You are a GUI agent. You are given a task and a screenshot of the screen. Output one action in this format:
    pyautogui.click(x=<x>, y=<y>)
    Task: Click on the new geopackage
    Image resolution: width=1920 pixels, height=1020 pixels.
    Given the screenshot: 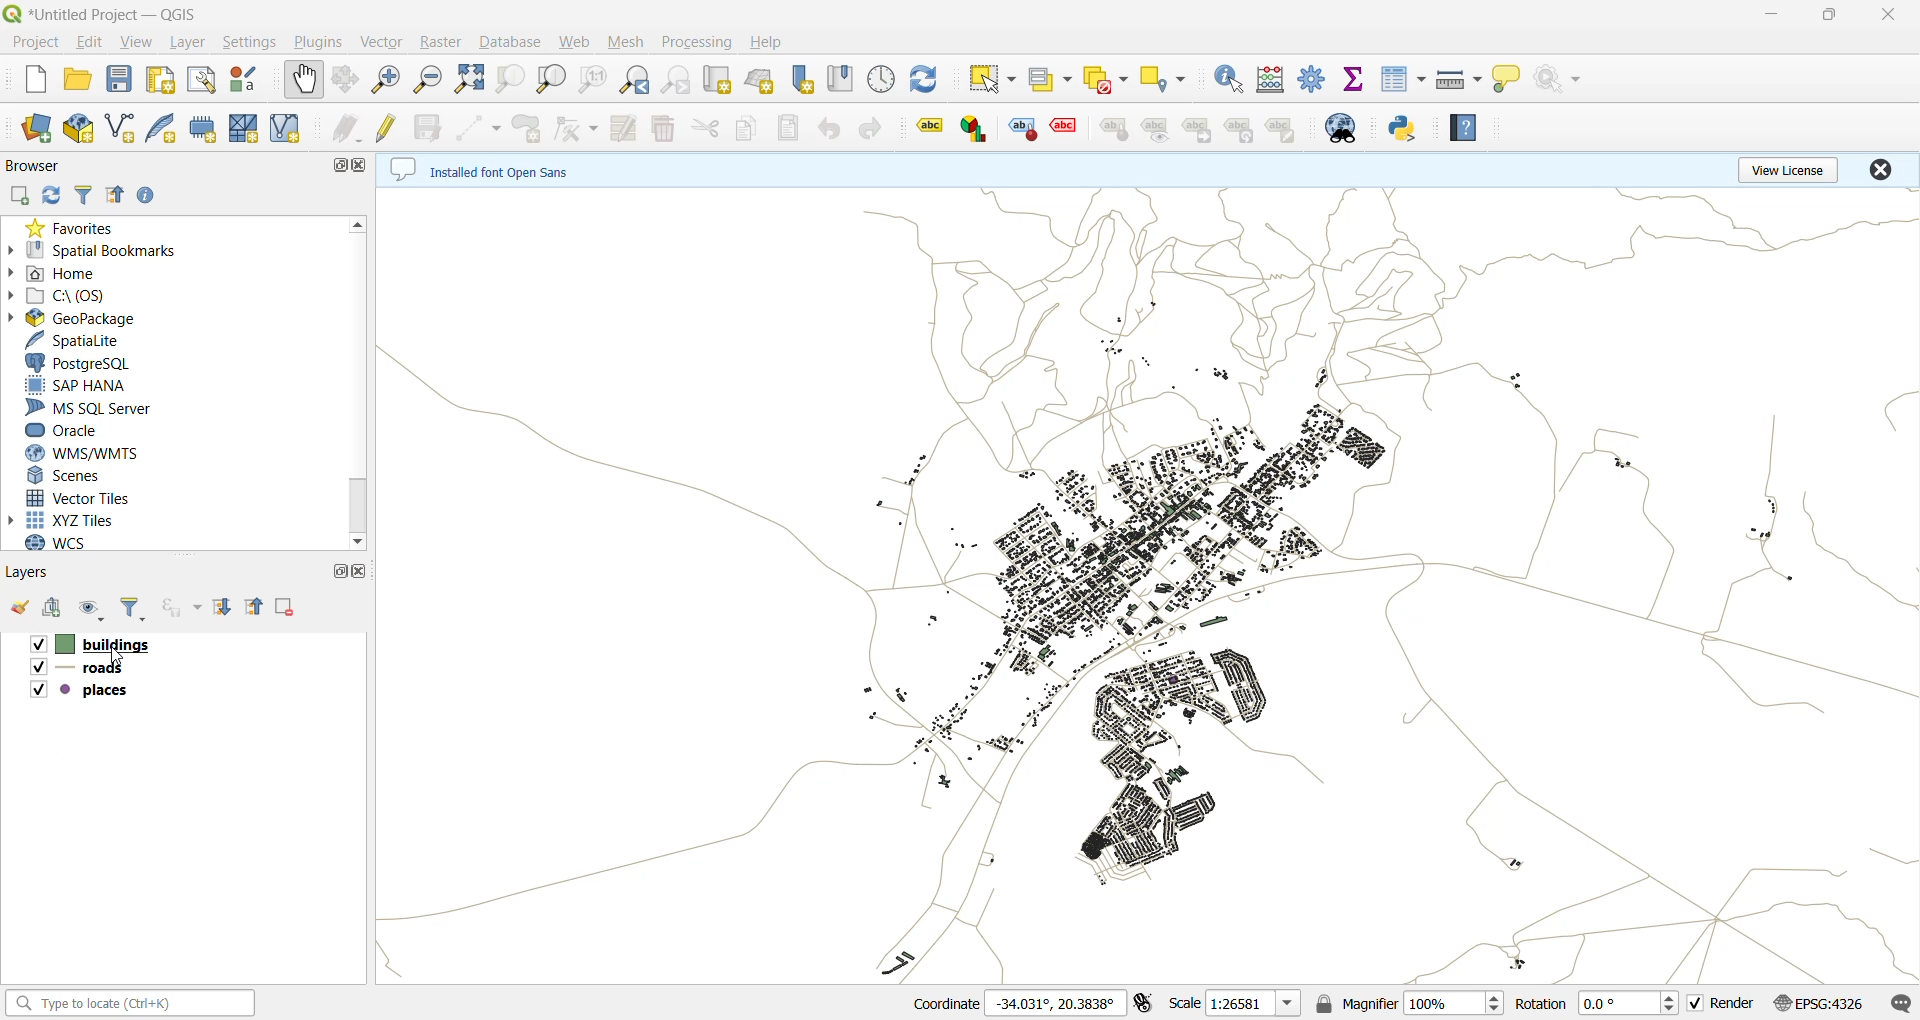 What is the action you would take?
    pyautogui.click(x=77, y=128)
    